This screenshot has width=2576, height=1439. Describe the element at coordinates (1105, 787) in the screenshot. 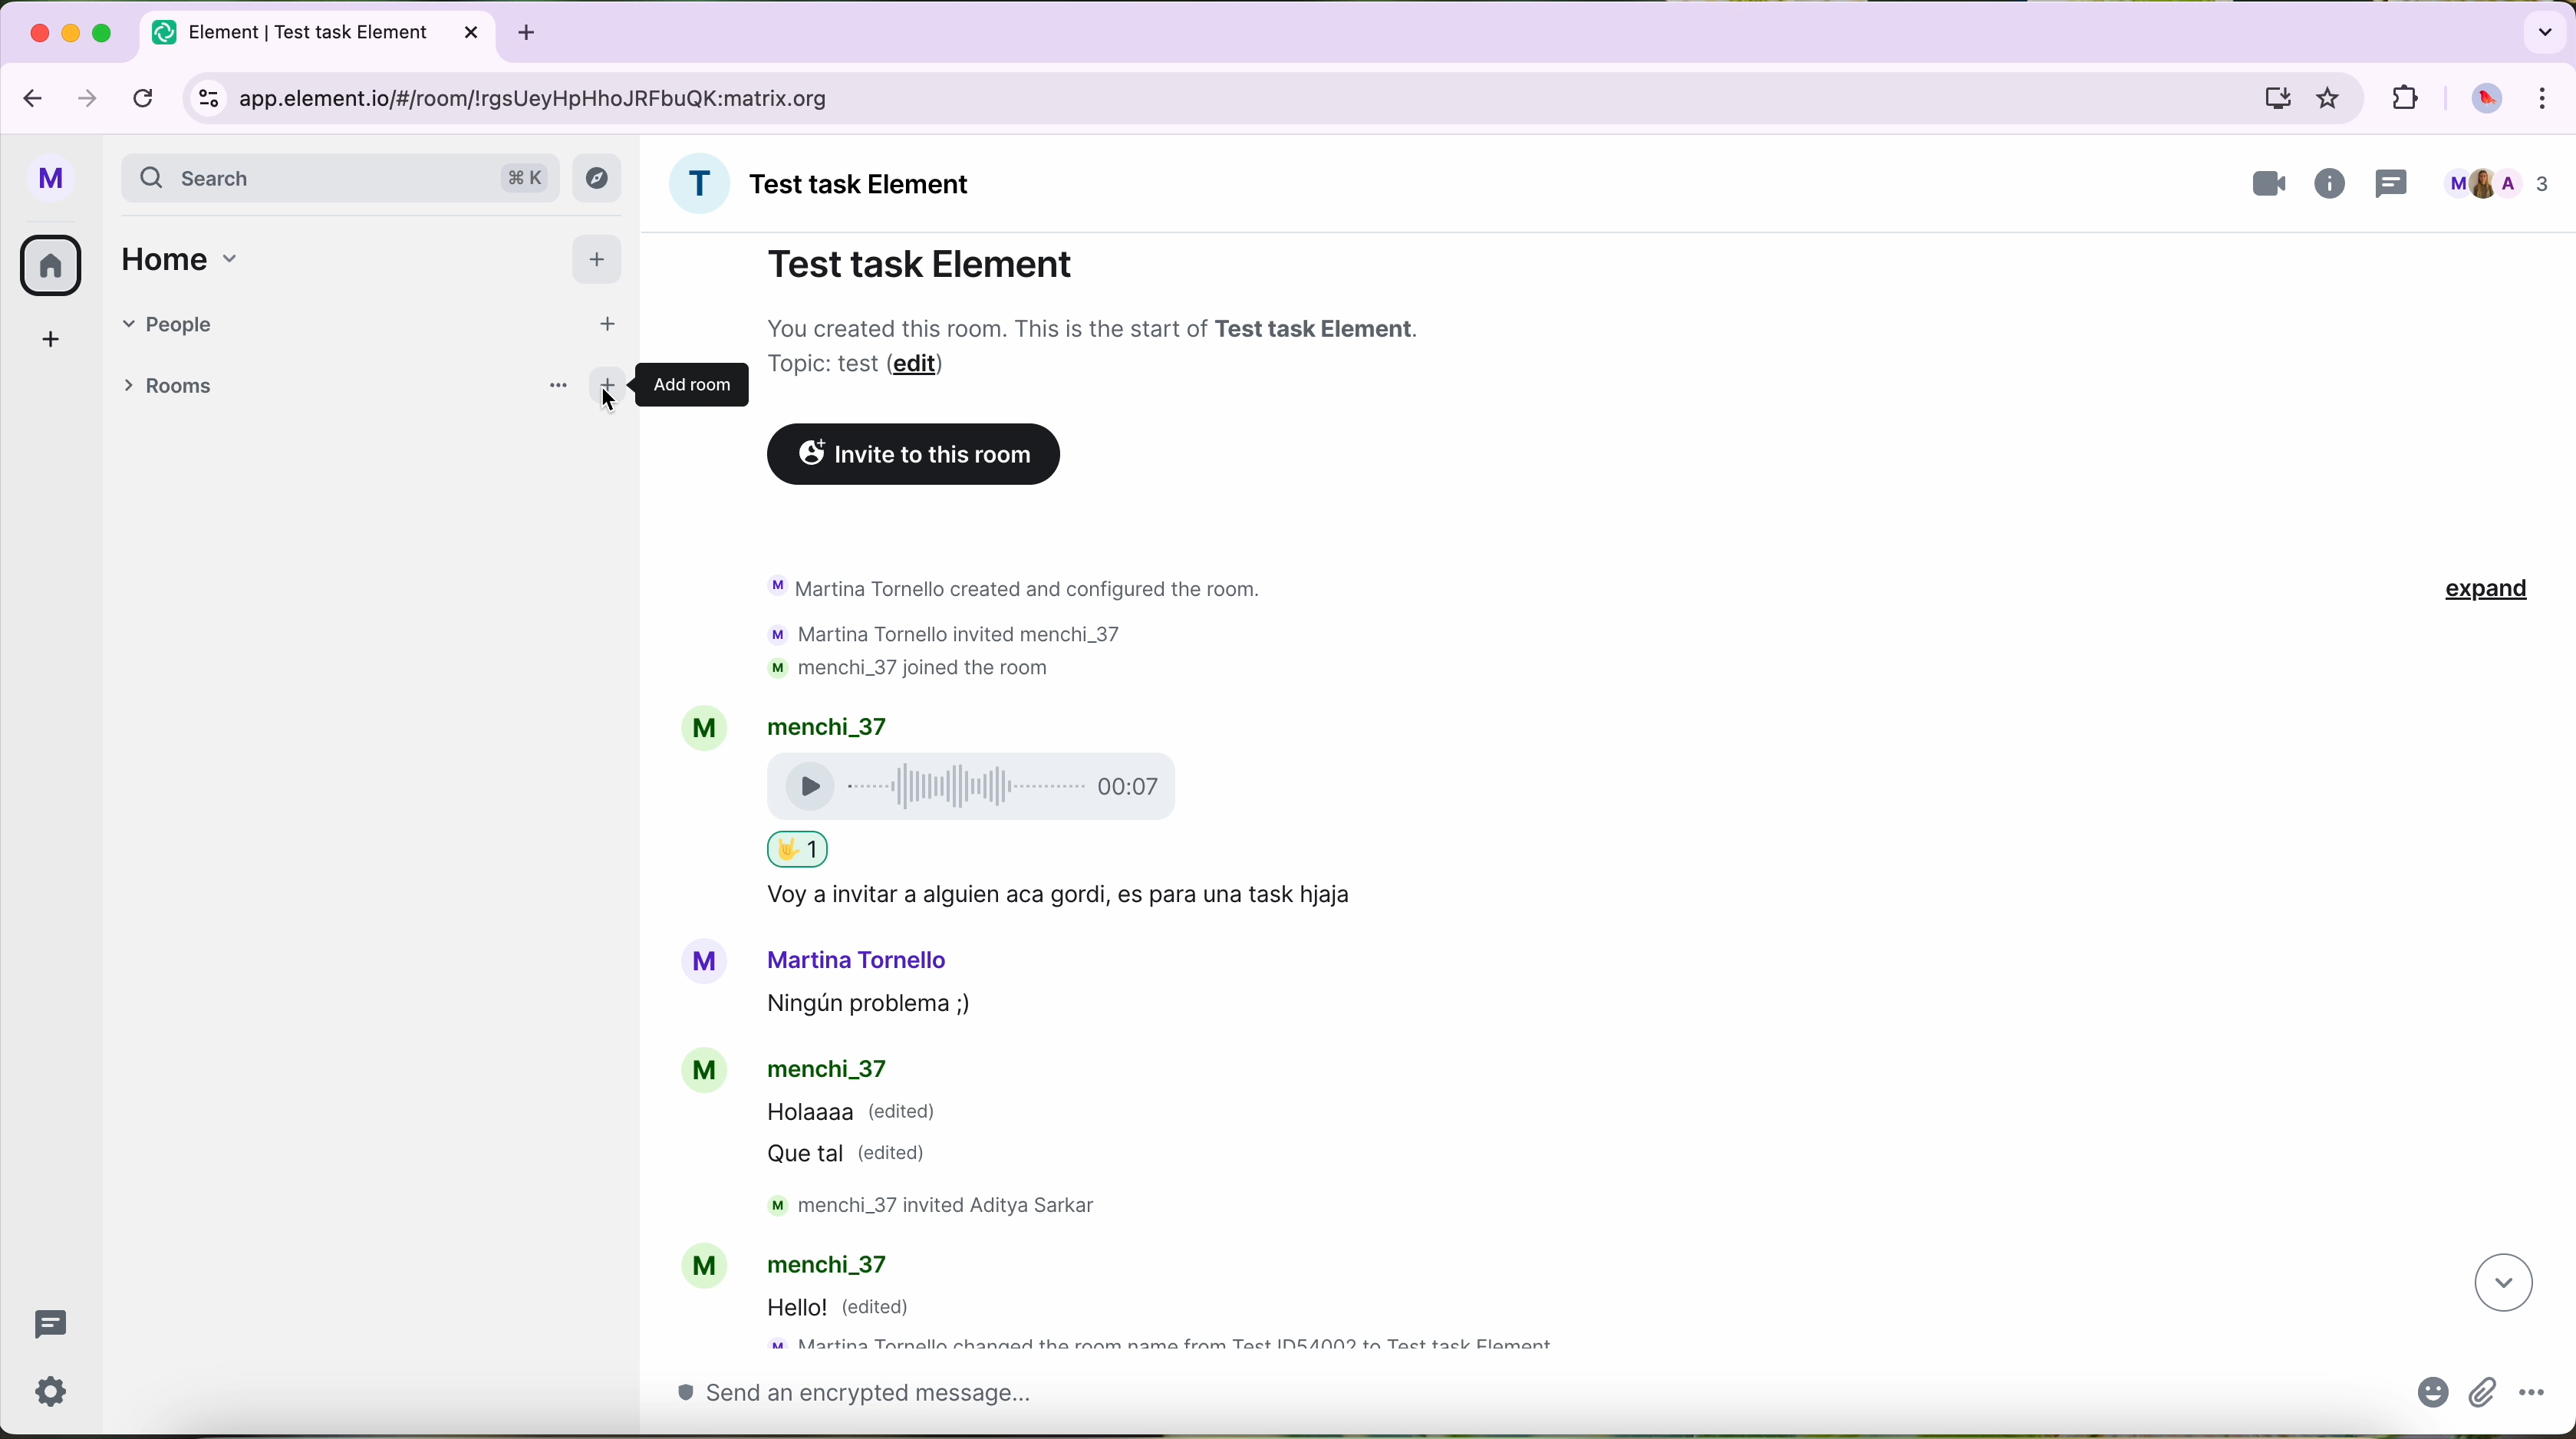

I see `voice message` at that location.